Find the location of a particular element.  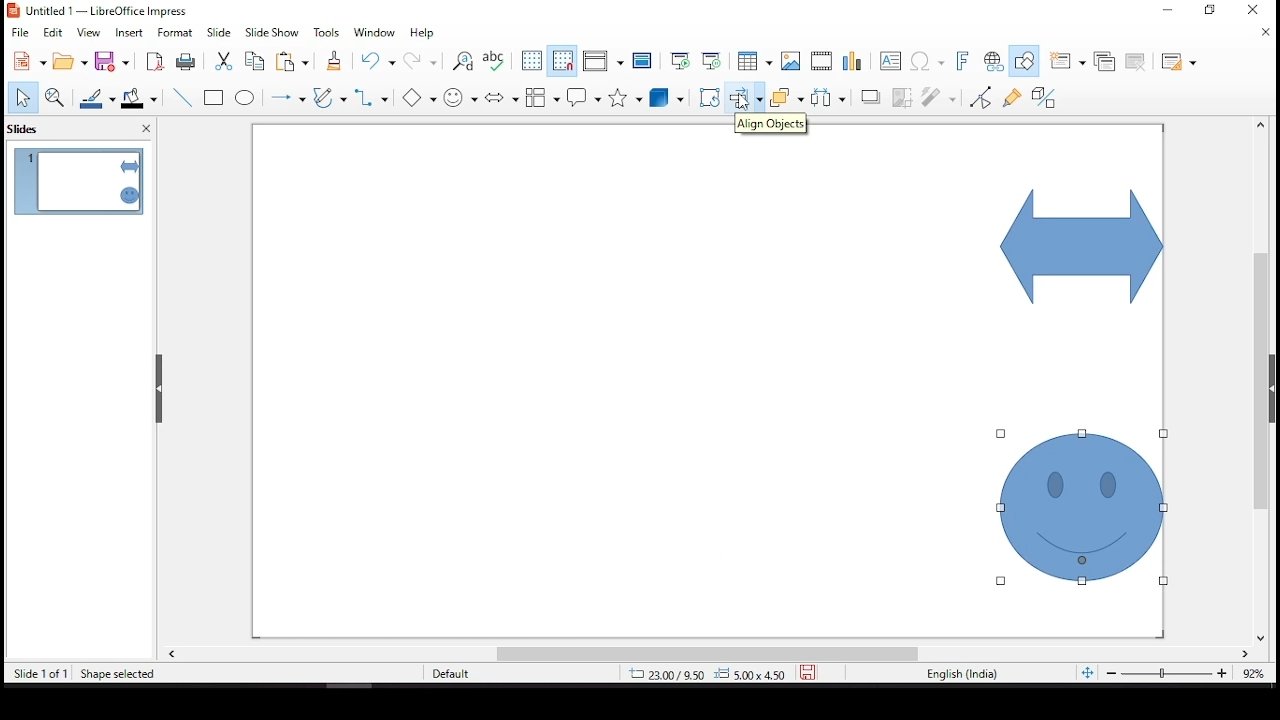

clone formatting is located at coordinates (338, 62).